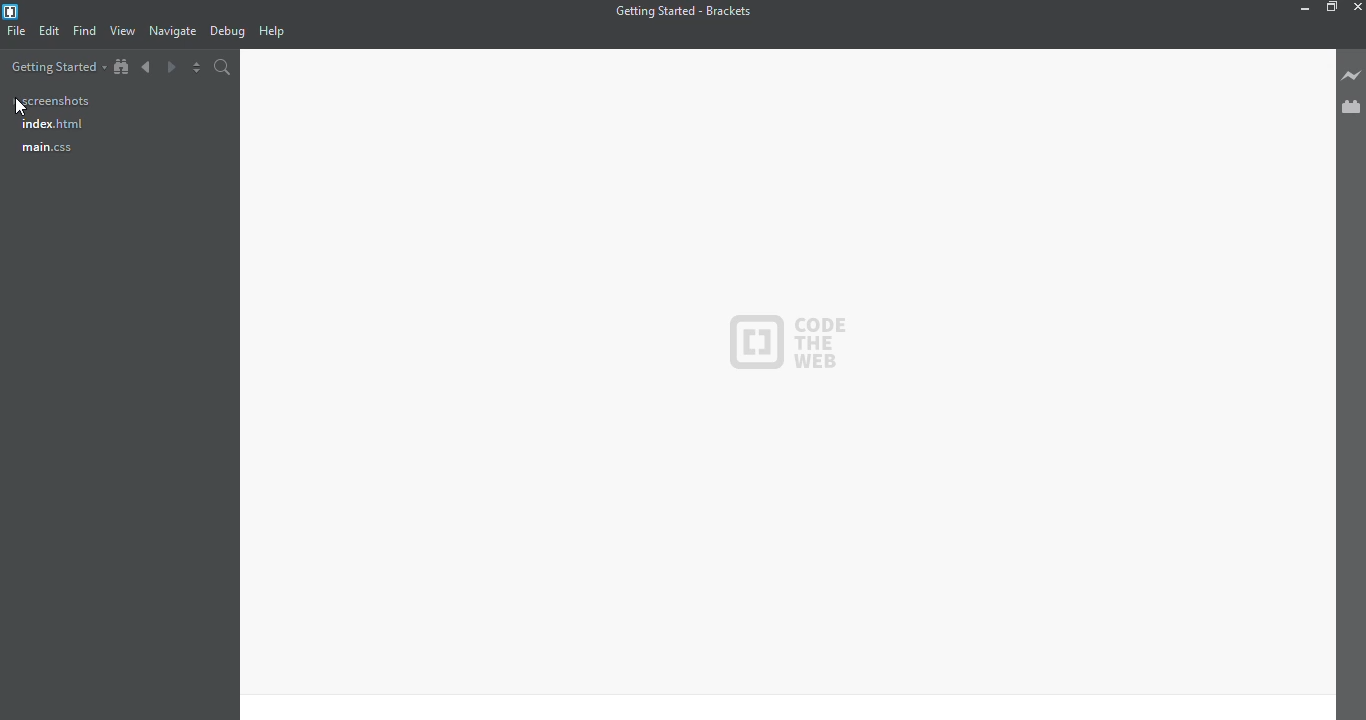 The width and height of the screenshot is (1366, 720). What do you see at coordinates (54, 100) in the screenshot?
I see `screenshots` at bounding box center [54, 100].